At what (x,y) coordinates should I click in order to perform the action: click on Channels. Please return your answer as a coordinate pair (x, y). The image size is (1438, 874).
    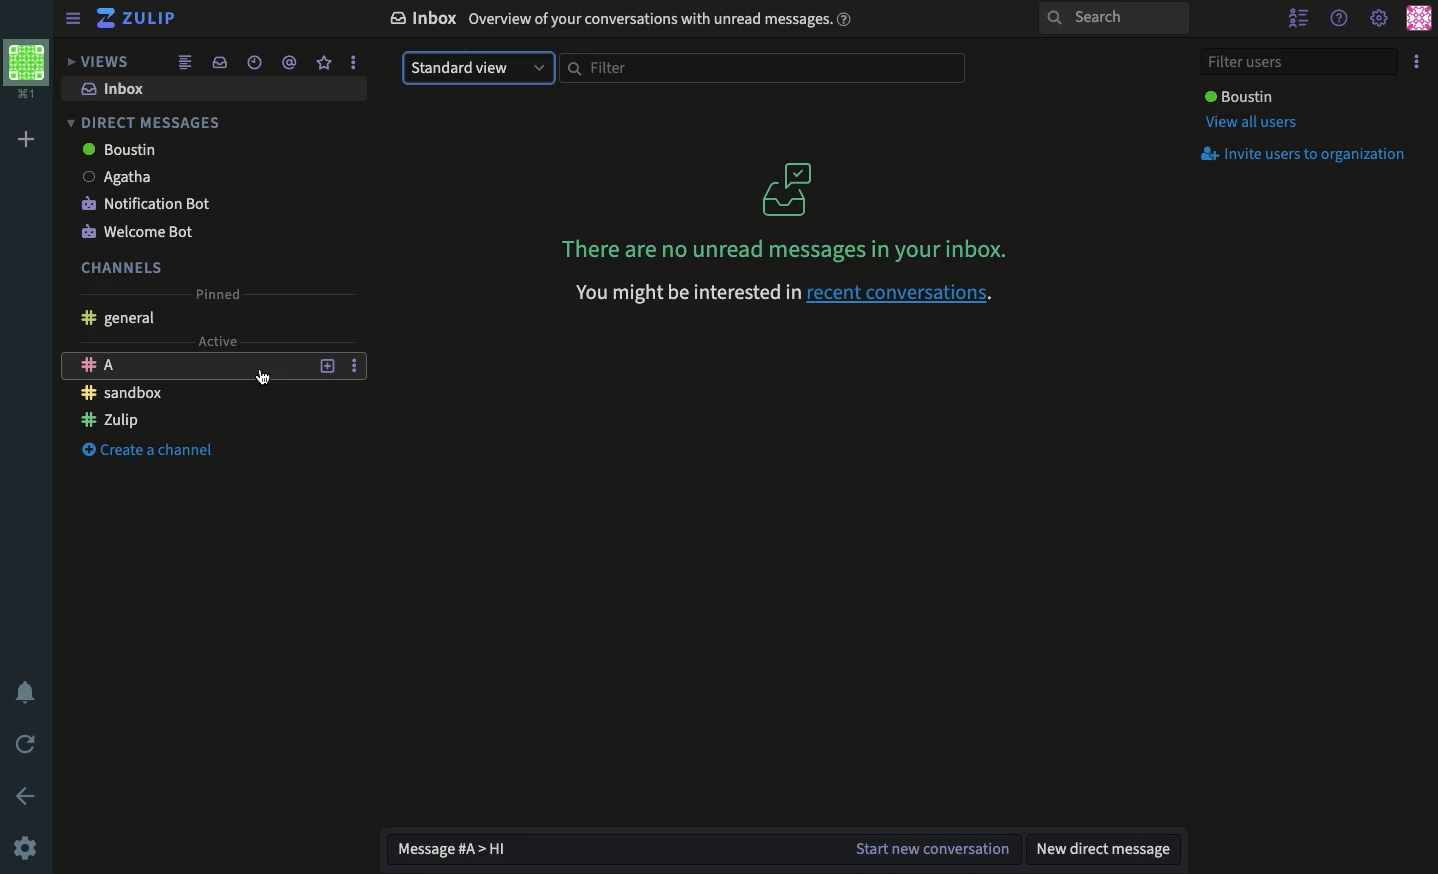
    Looking at the image, I should click on (124, 267).